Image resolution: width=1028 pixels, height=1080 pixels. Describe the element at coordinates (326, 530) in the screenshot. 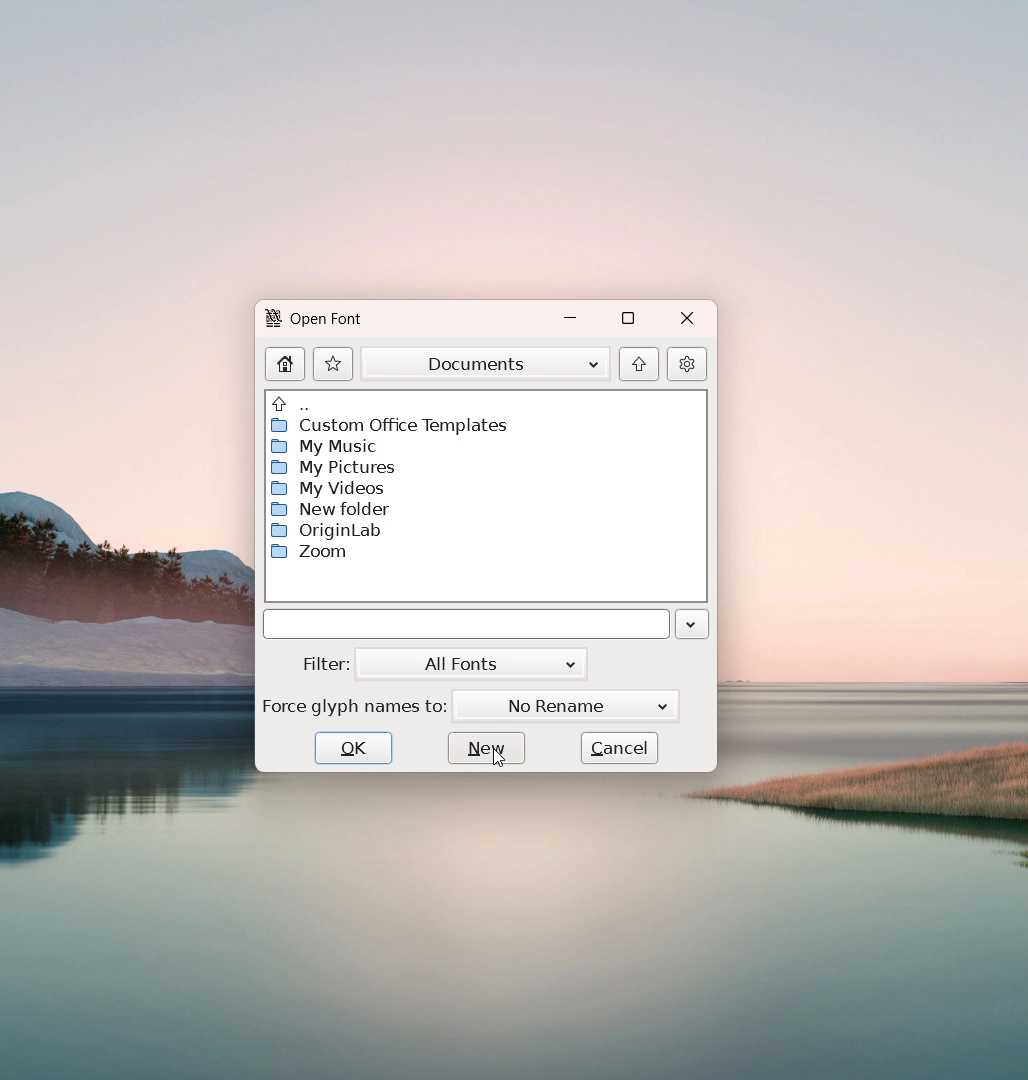

I see `Origin Lab` at that location.